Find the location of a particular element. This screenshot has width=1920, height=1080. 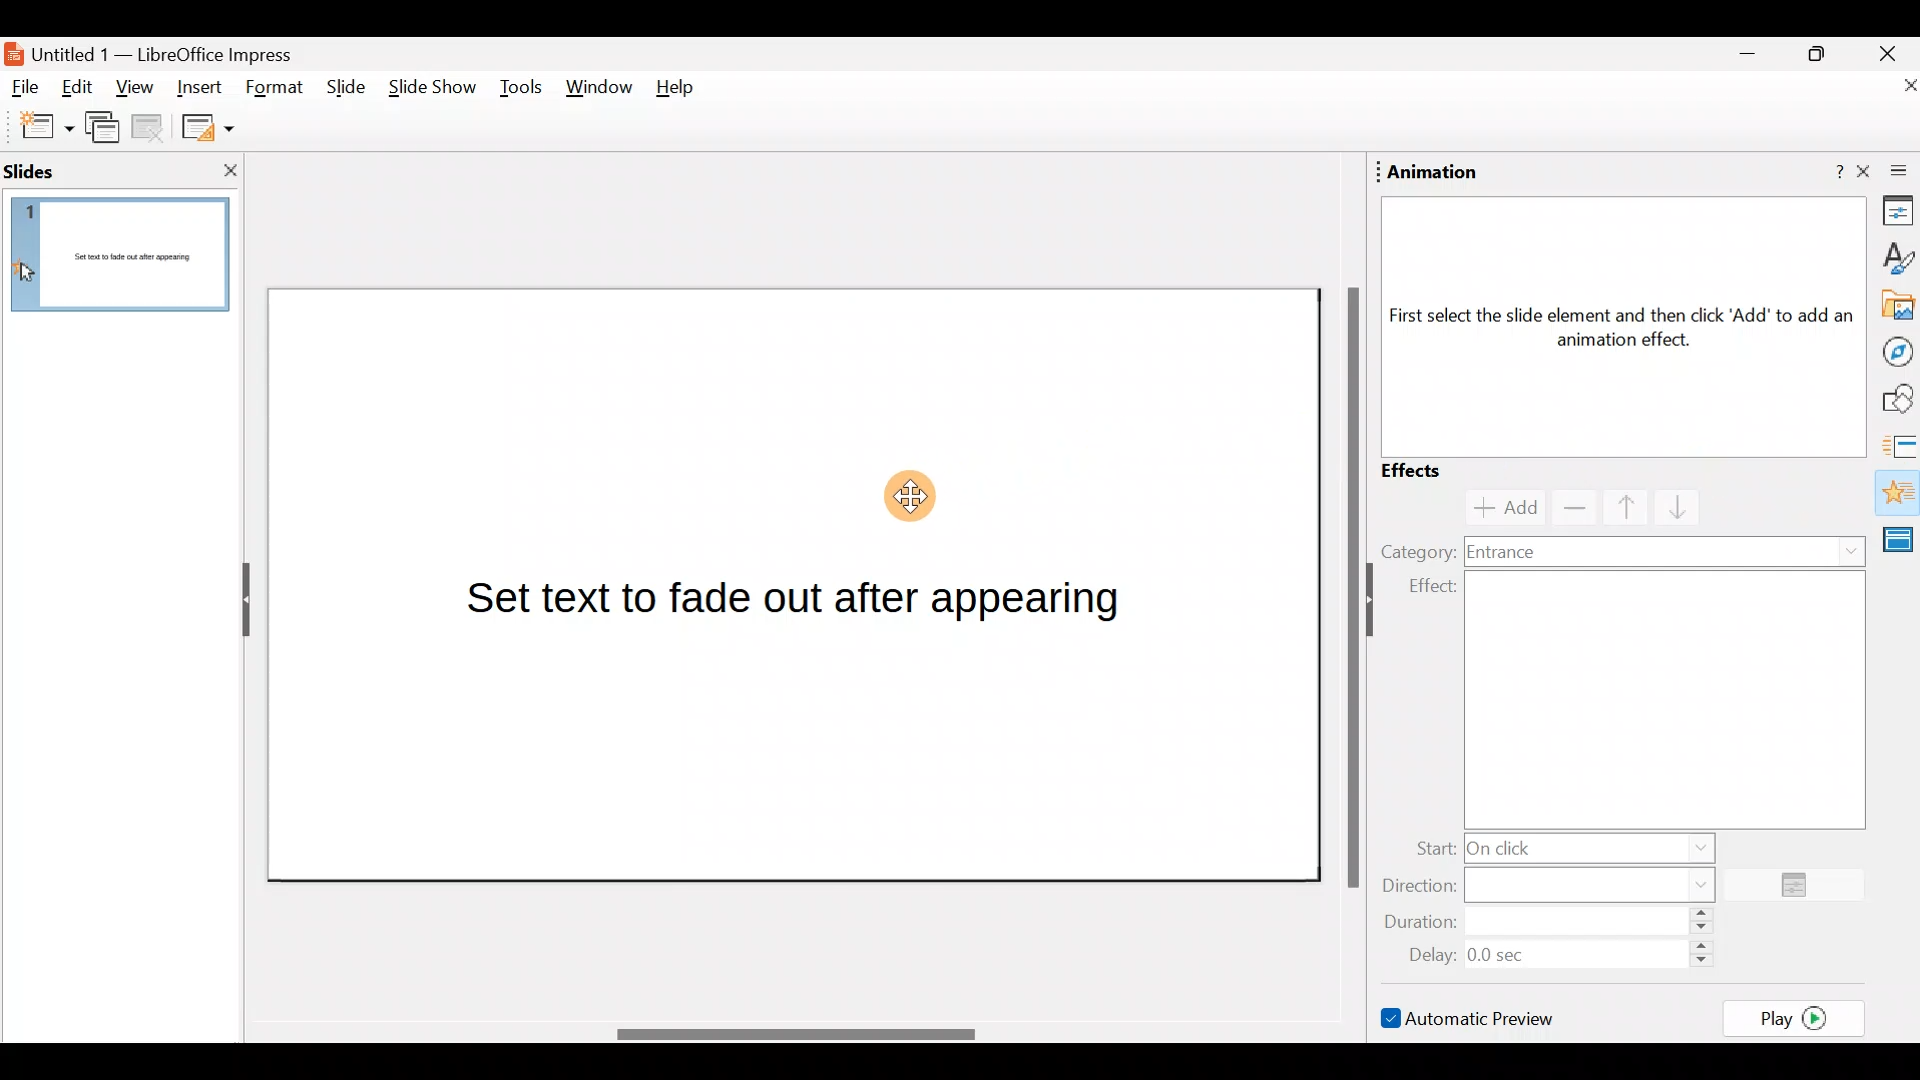

New slide is located at coordinates (37, 127).